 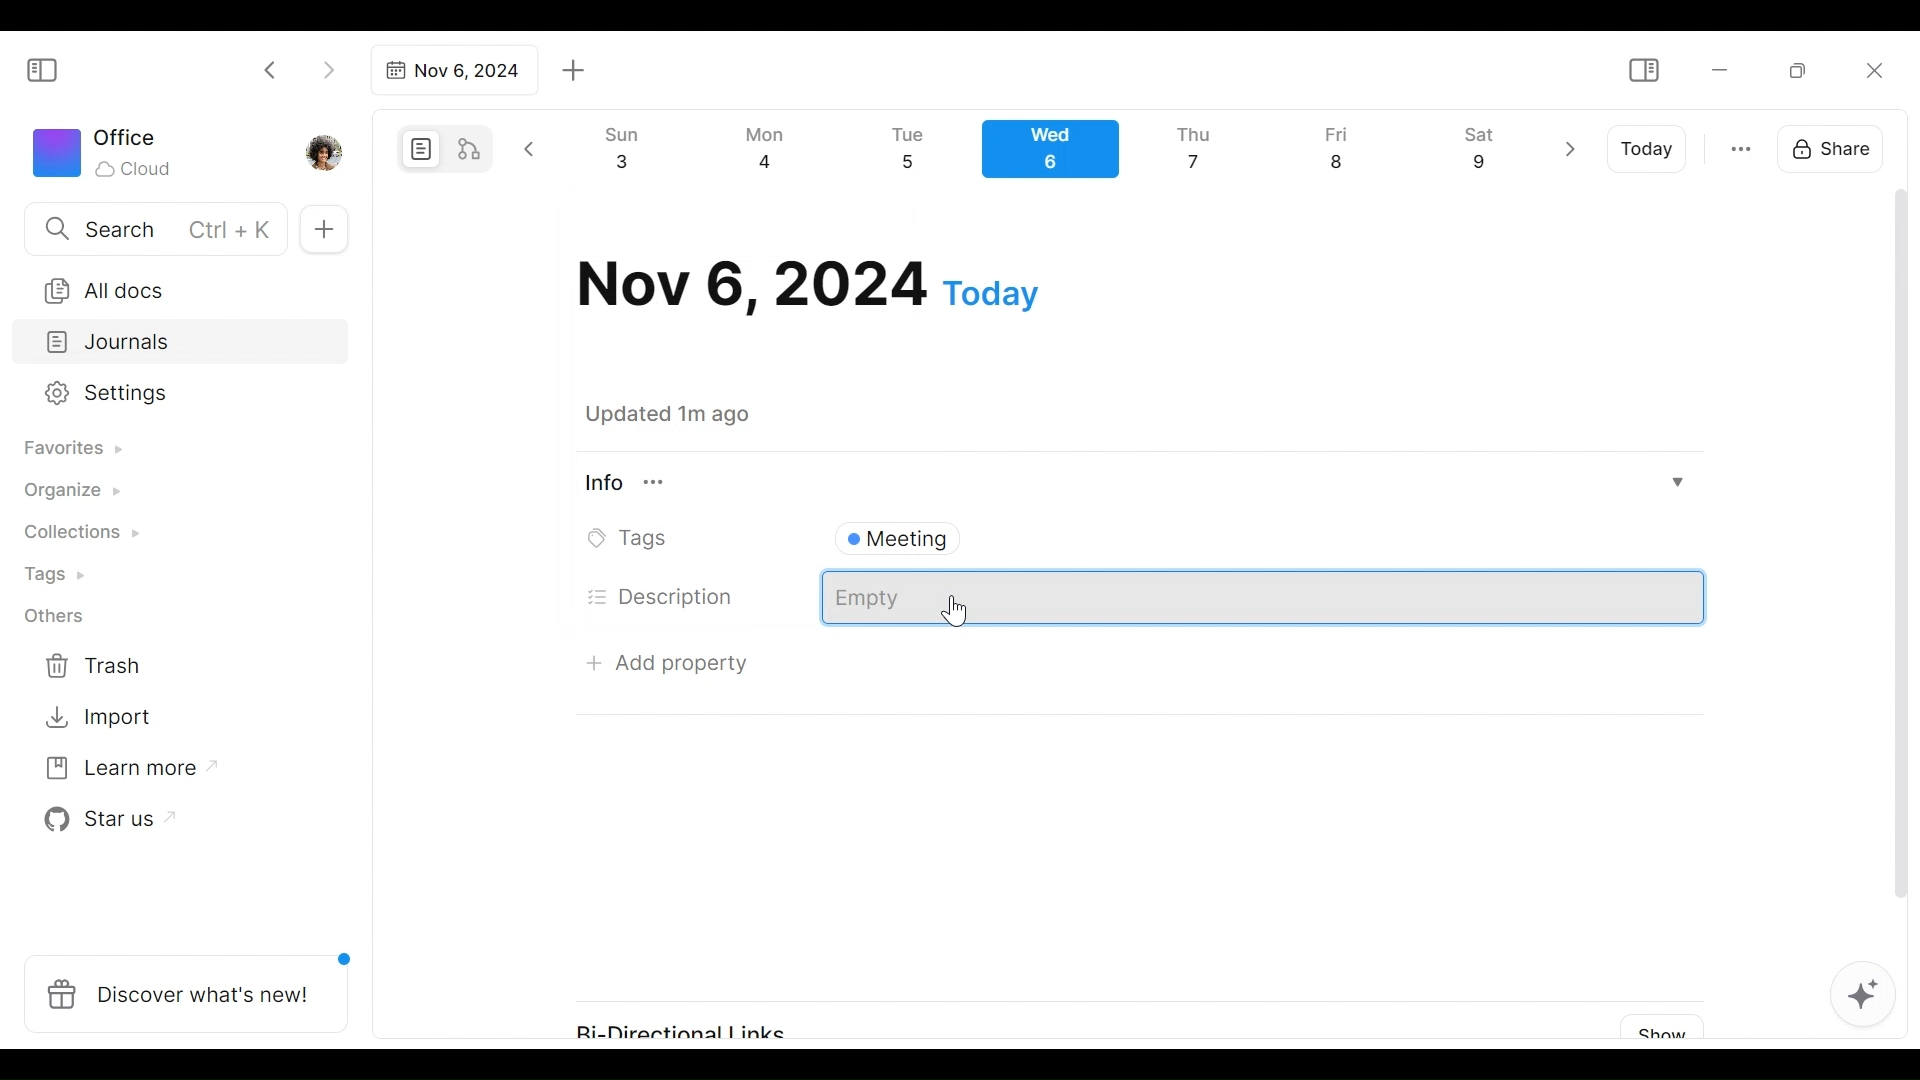 I want to click on Workspace icon, so click(x=106, y=150).